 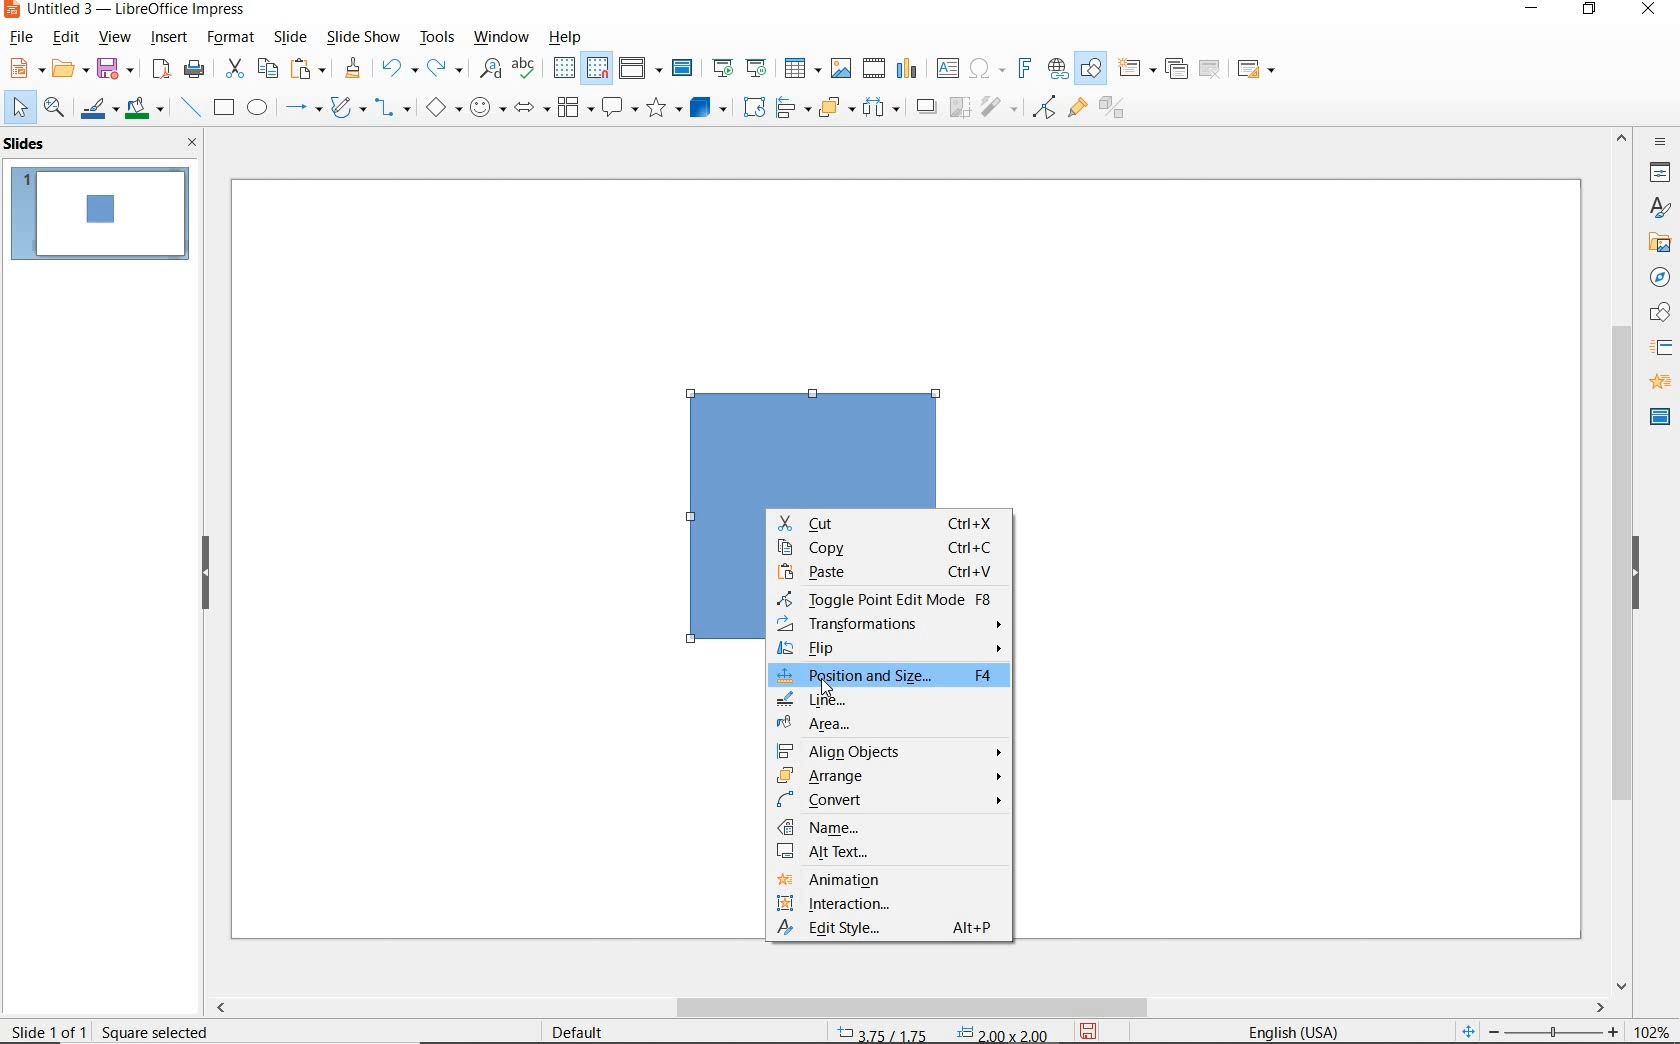 I want to click on display view, so click(x=641, y=68).